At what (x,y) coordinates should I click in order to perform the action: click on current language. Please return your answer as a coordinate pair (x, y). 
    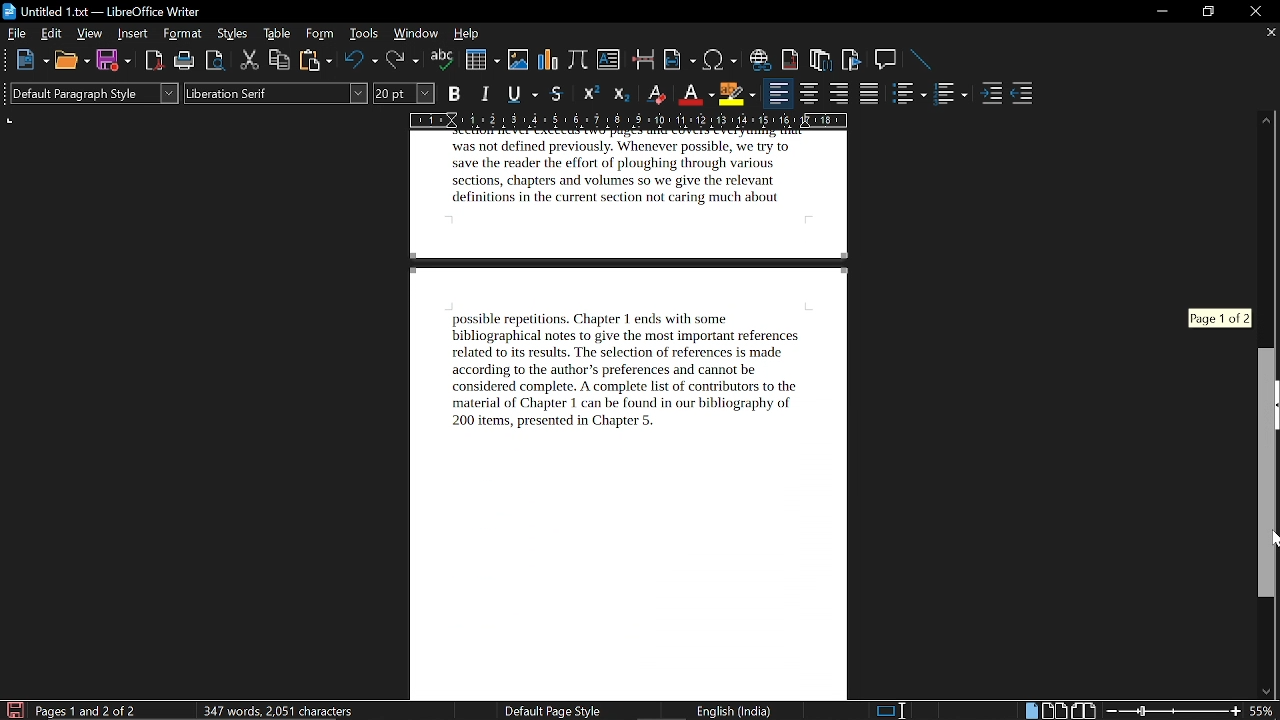
    Looking at the image, I should click on (732, 711).